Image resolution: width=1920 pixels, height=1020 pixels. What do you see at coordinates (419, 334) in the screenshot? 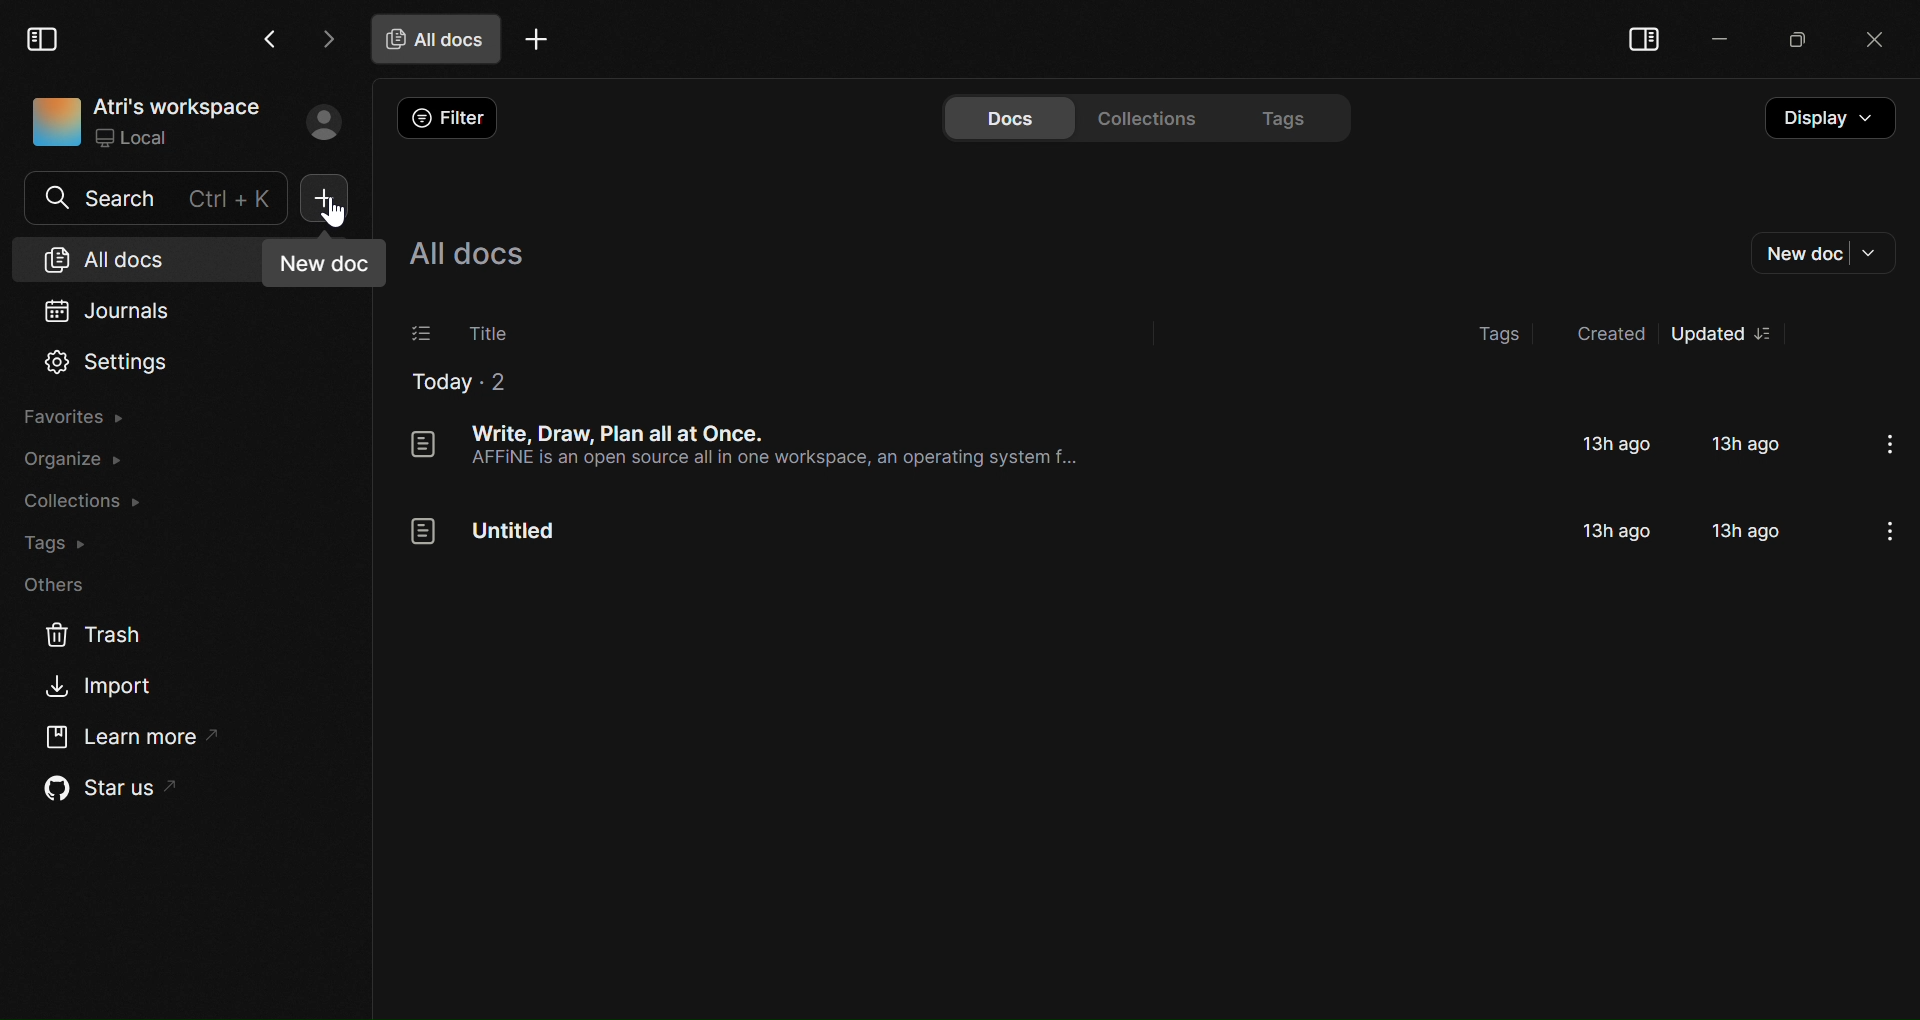
I see `Select documents` at bounding box center [419, 334].